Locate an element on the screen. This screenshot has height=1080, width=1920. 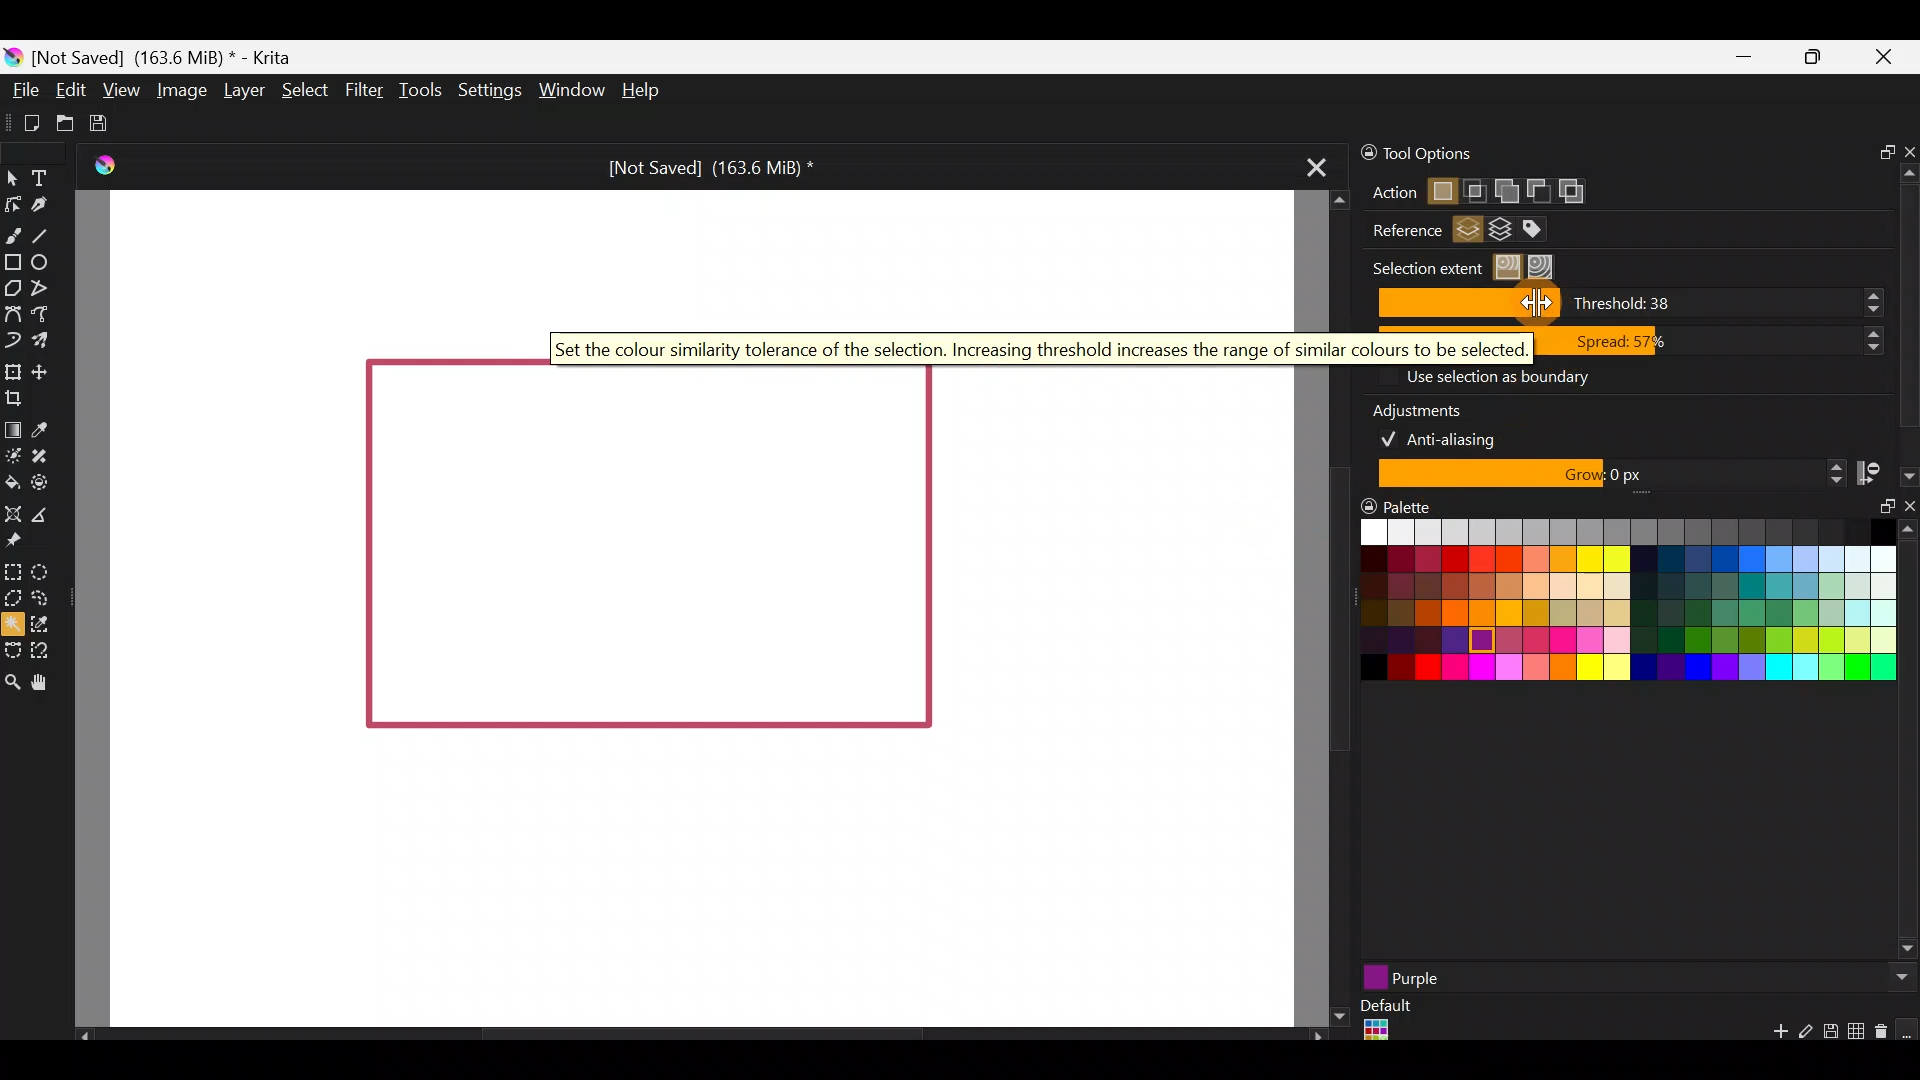
Text tool is located at coordinates (41, 175).